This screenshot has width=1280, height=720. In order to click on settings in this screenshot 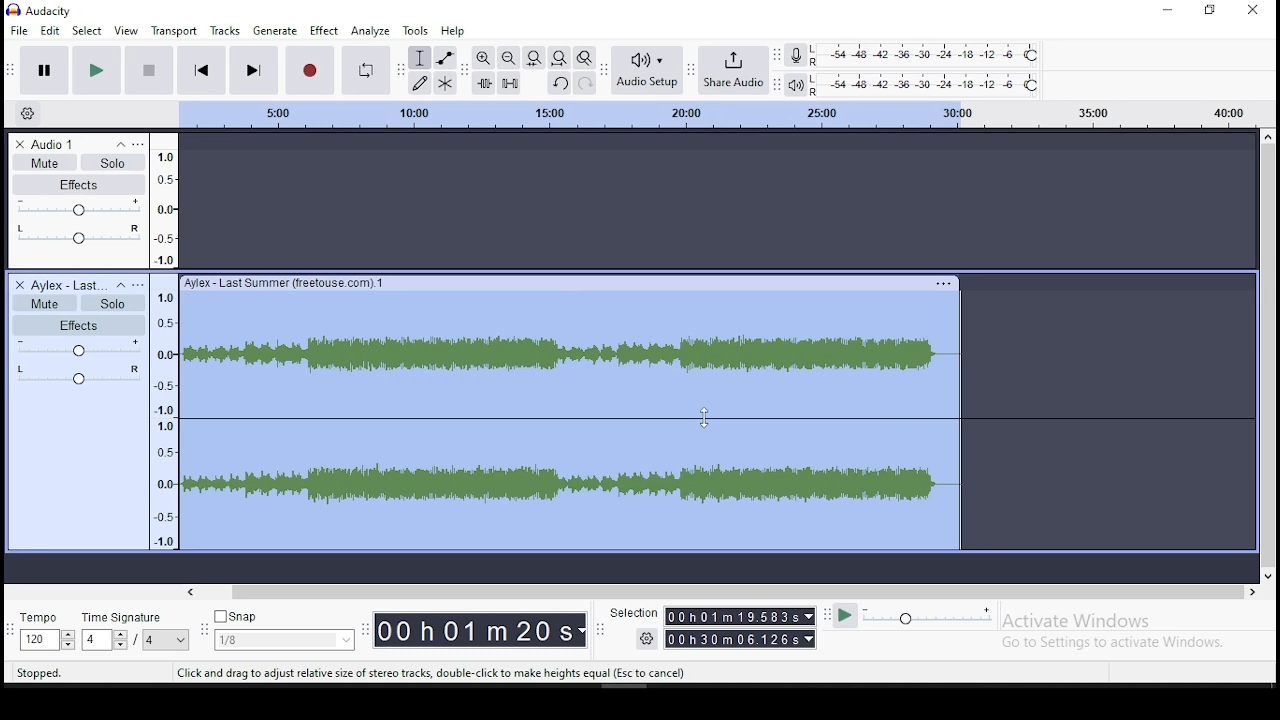, I will do `click(650, 641)`.